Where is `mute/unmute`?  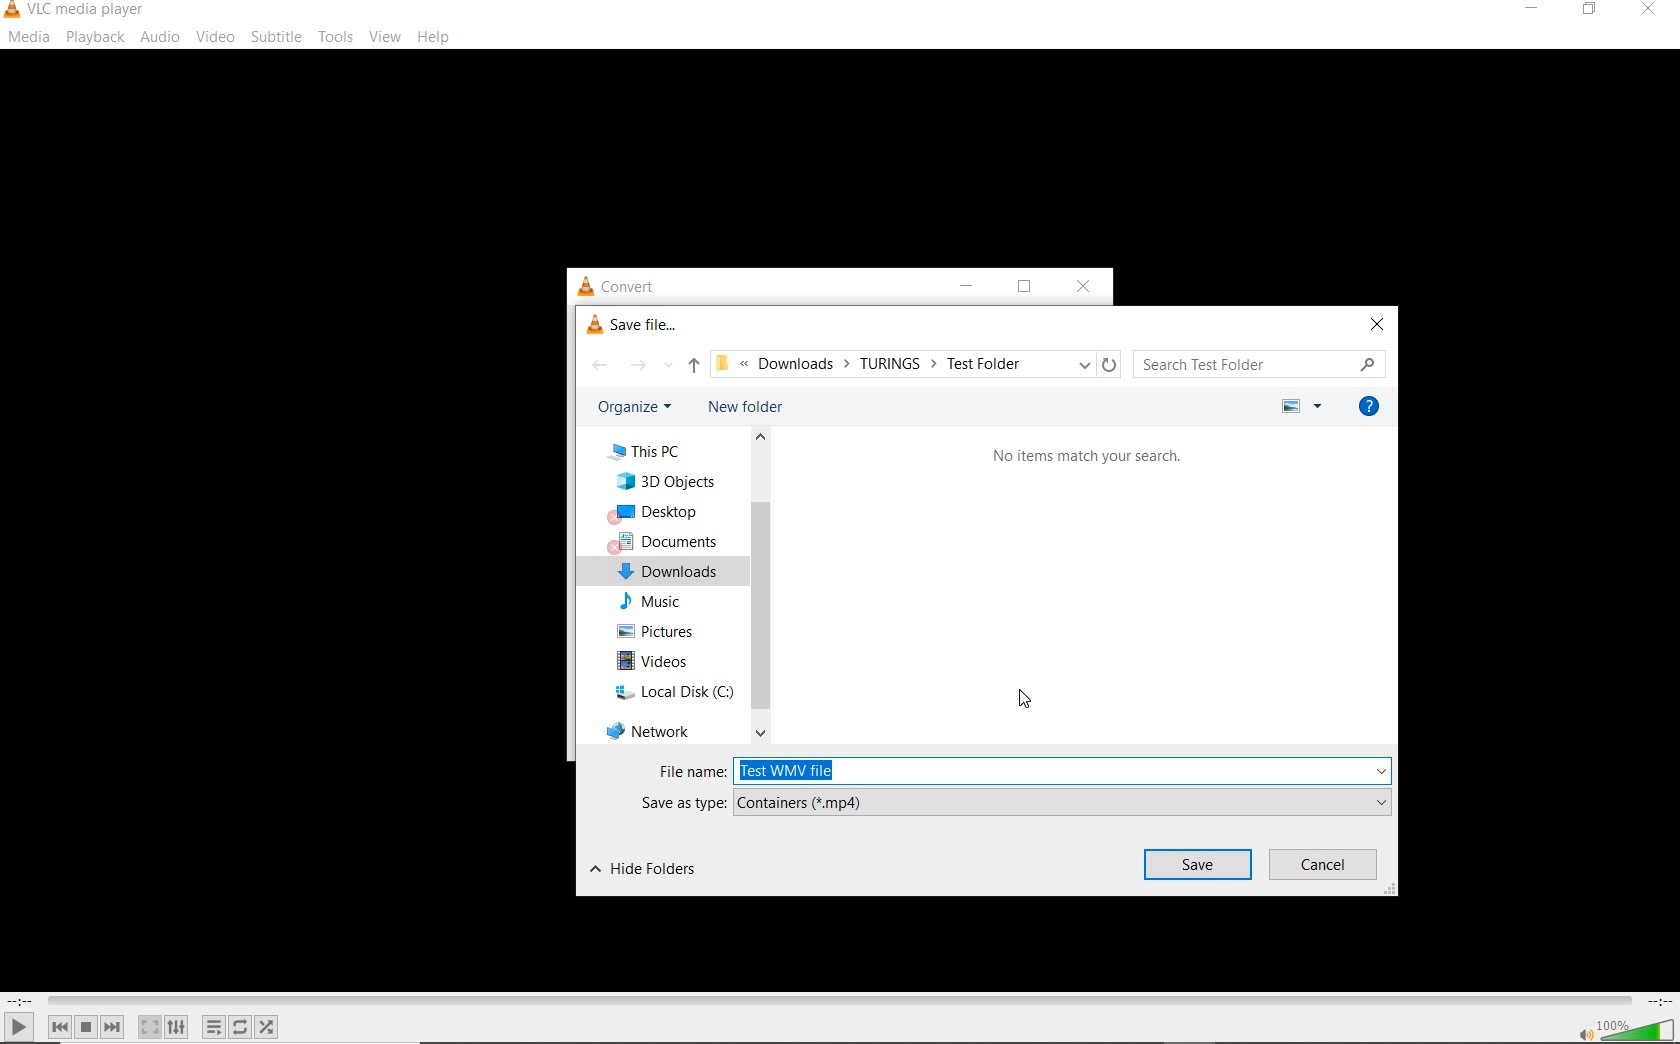 mute/unmute is located at coordinates (1584, 1033).